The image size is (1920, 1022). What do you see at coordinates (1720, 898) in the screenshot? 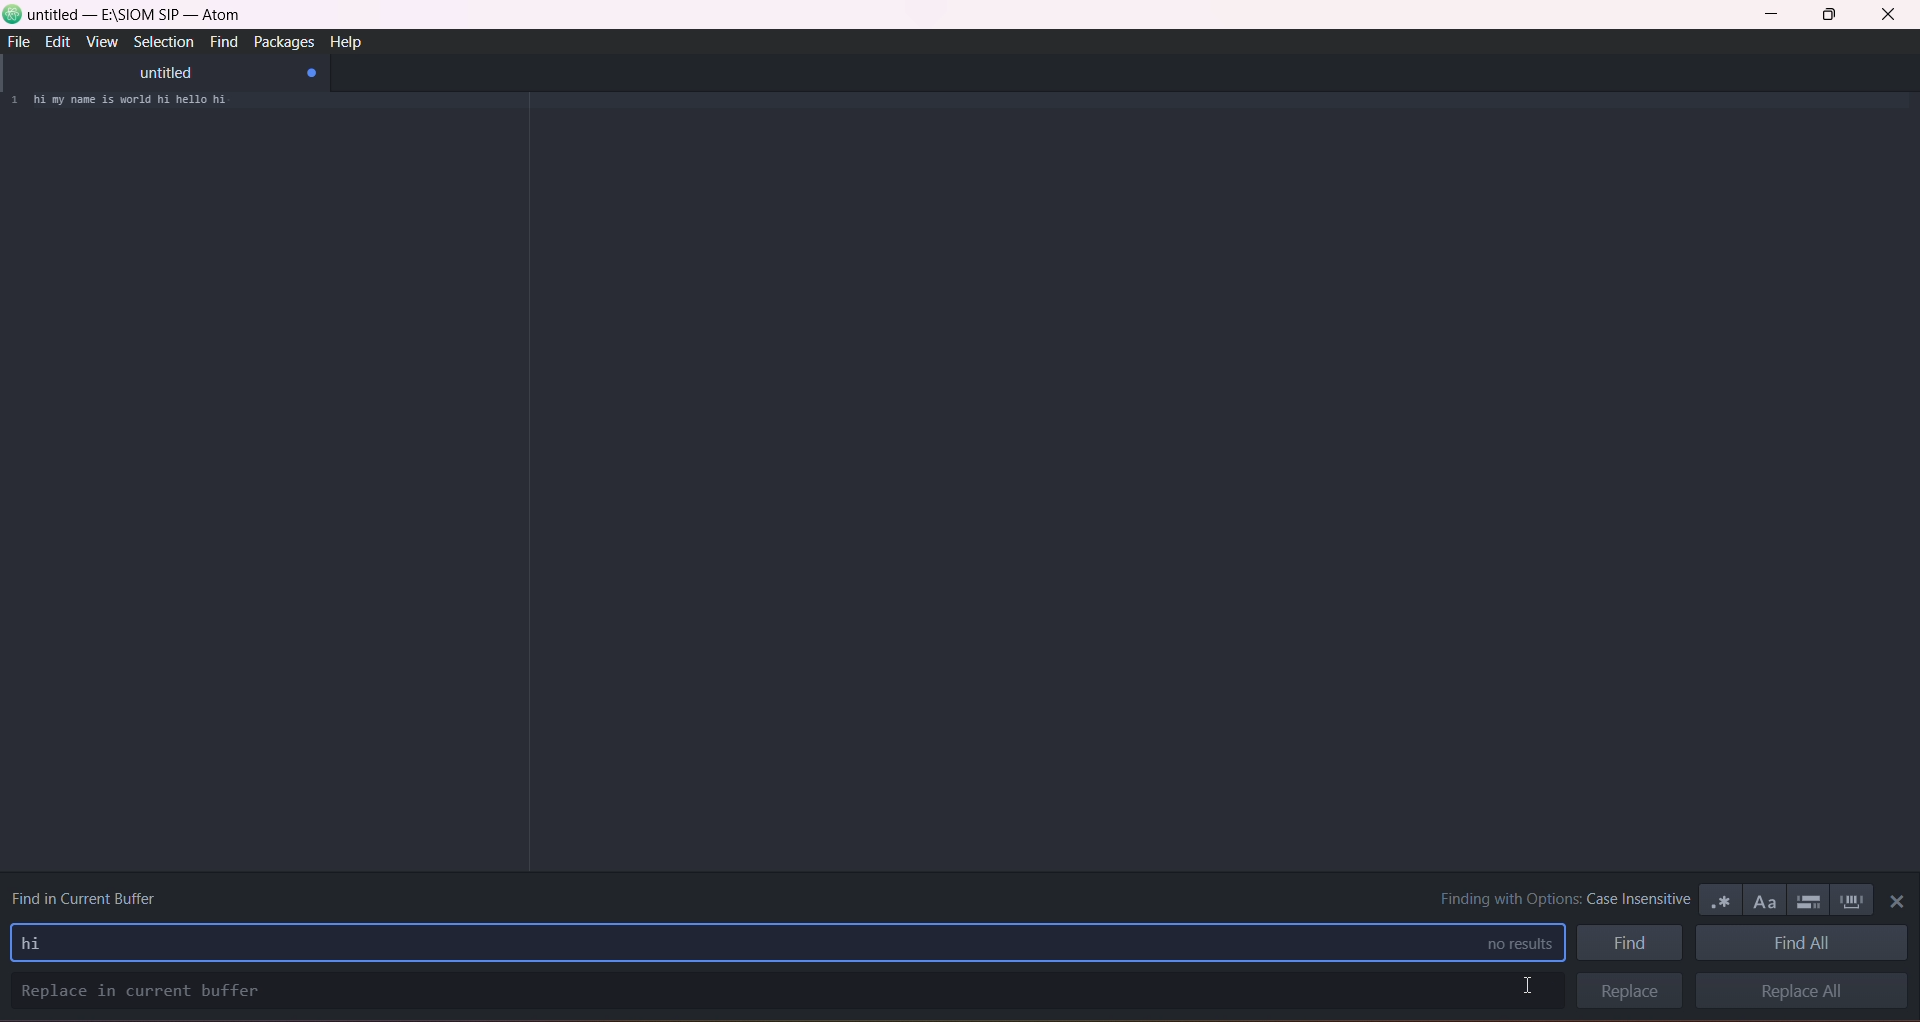
I see `use regex` at bounding box center [1720, 898].